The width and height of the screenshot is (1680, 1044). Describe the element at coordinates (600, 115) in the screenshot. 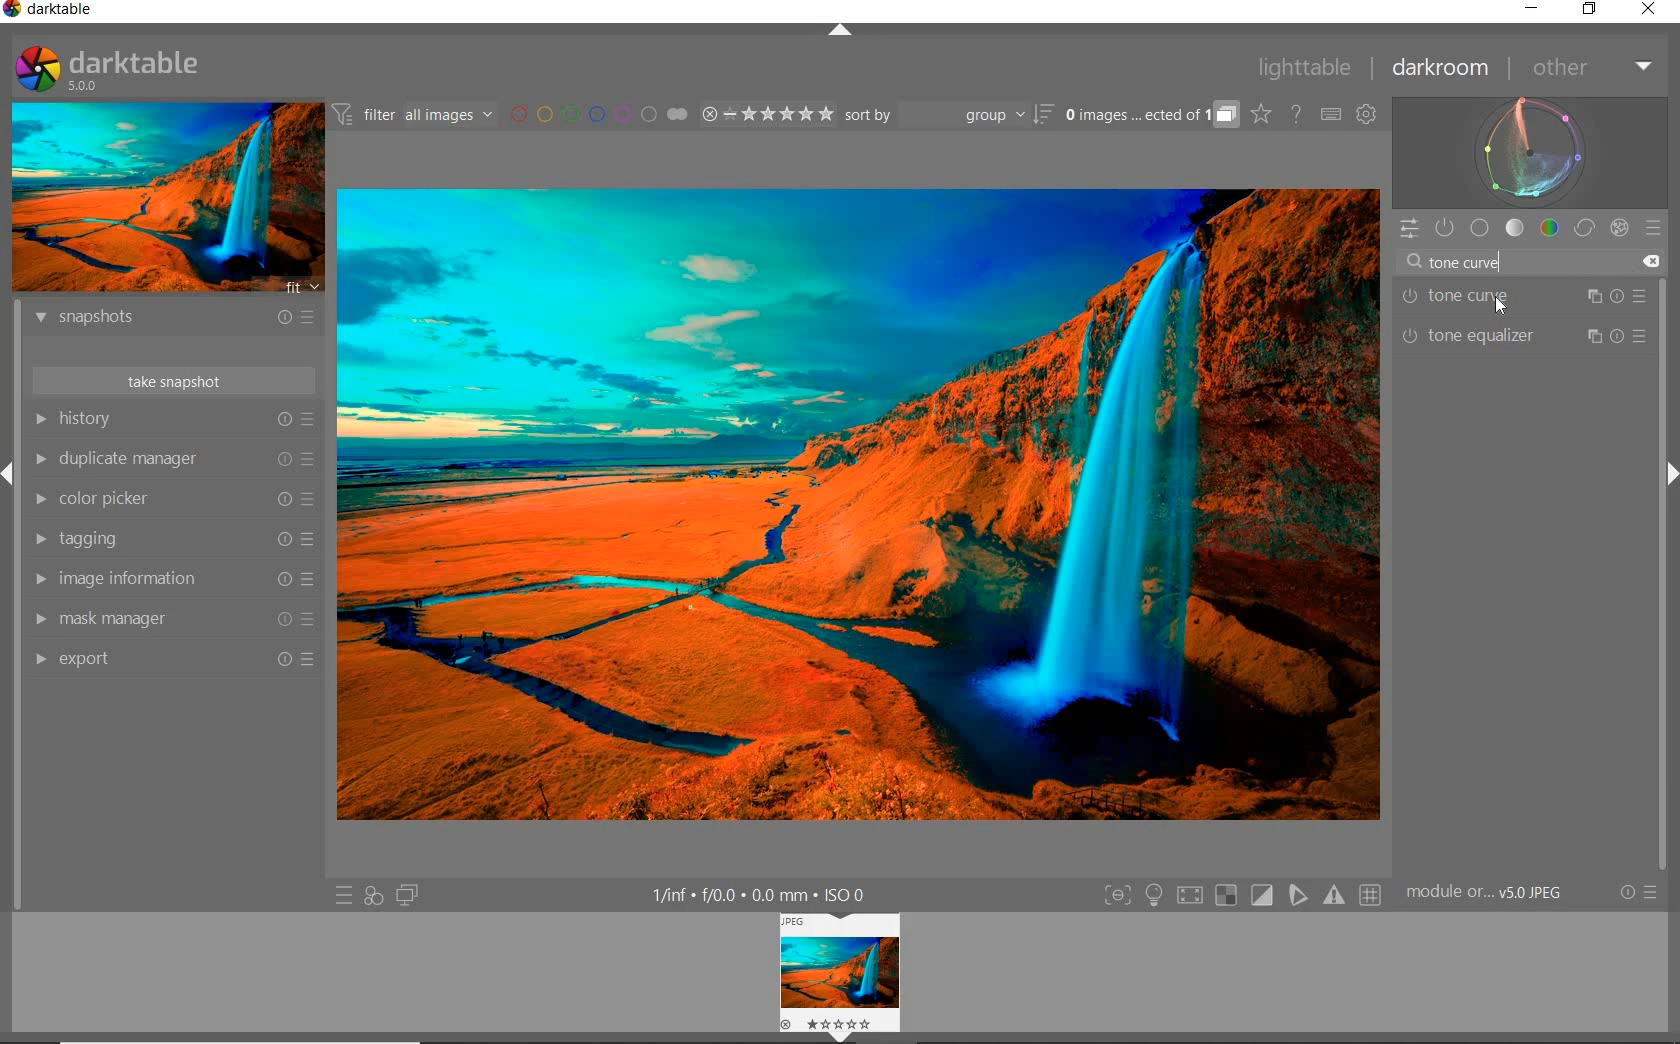

I see `FILTER BY IMAGE COLOR LABEL` at that location.